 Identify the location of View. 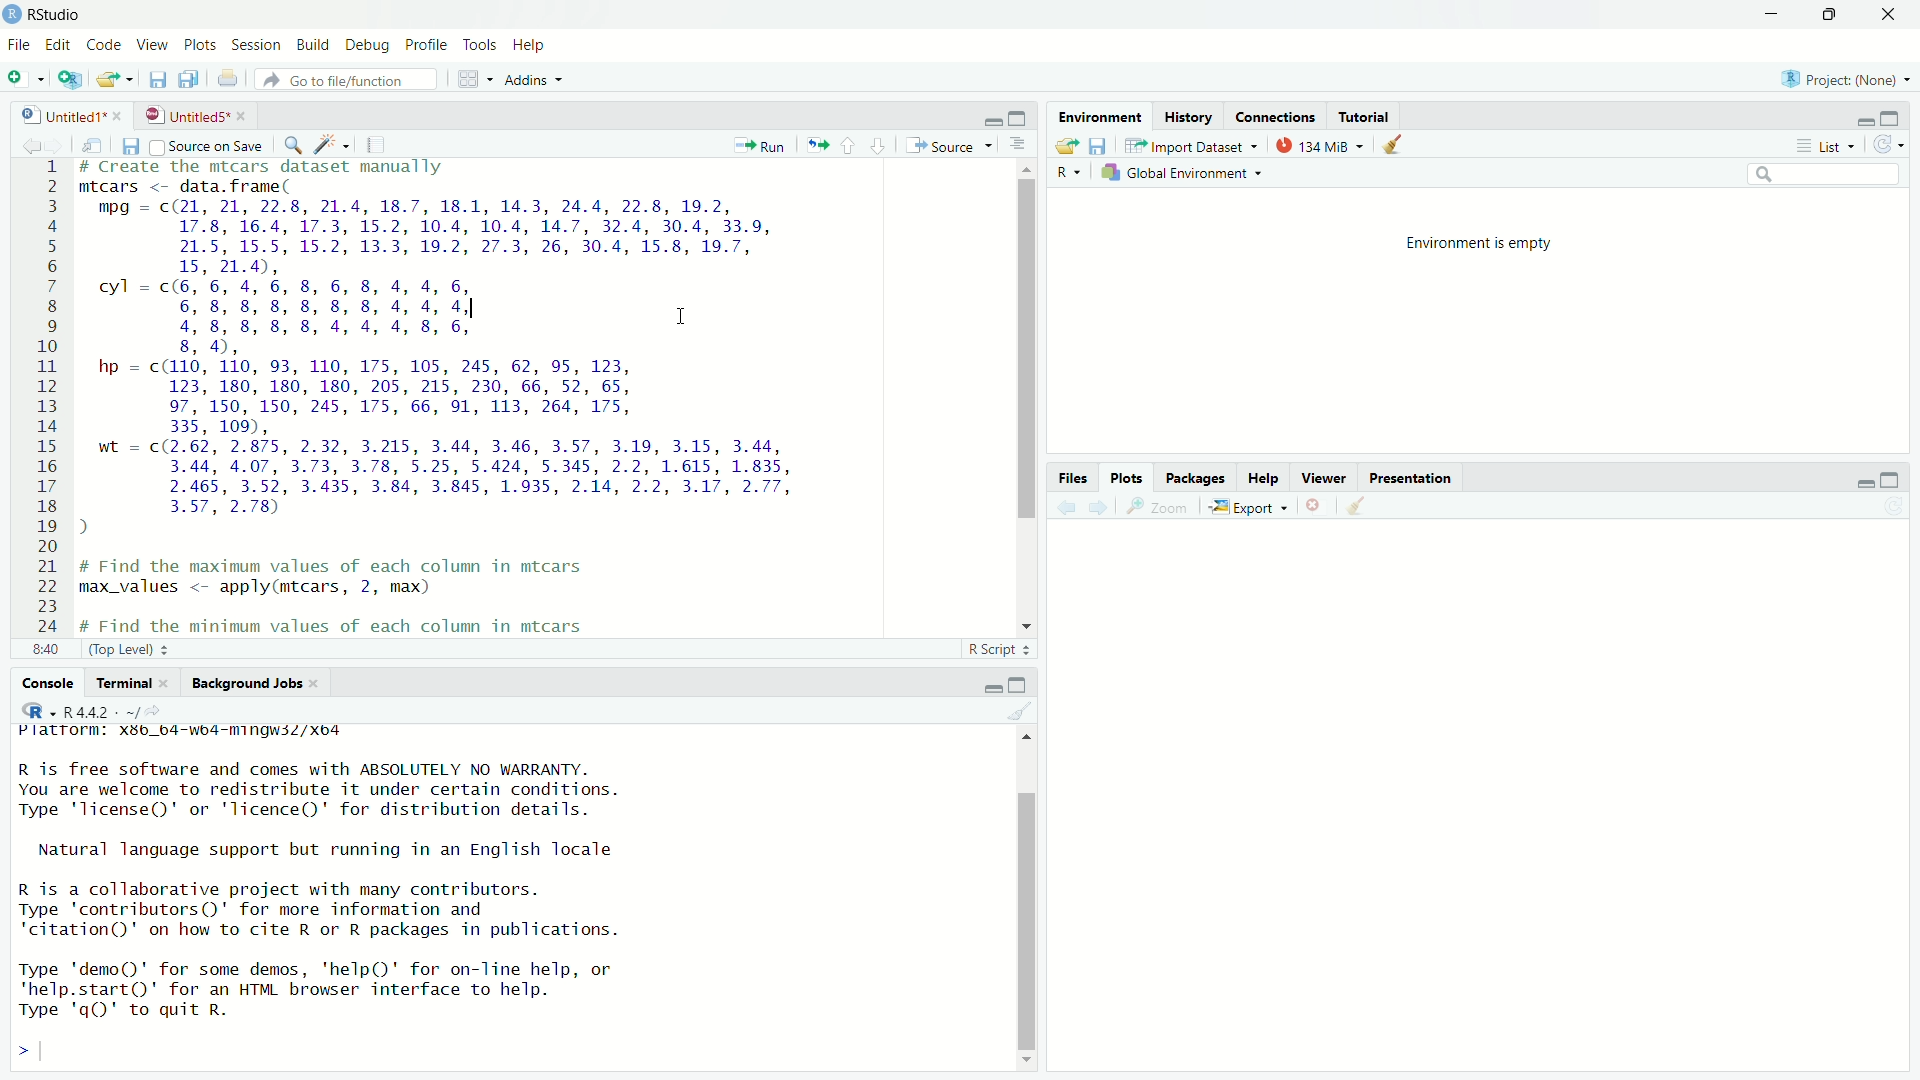
(155, 44).